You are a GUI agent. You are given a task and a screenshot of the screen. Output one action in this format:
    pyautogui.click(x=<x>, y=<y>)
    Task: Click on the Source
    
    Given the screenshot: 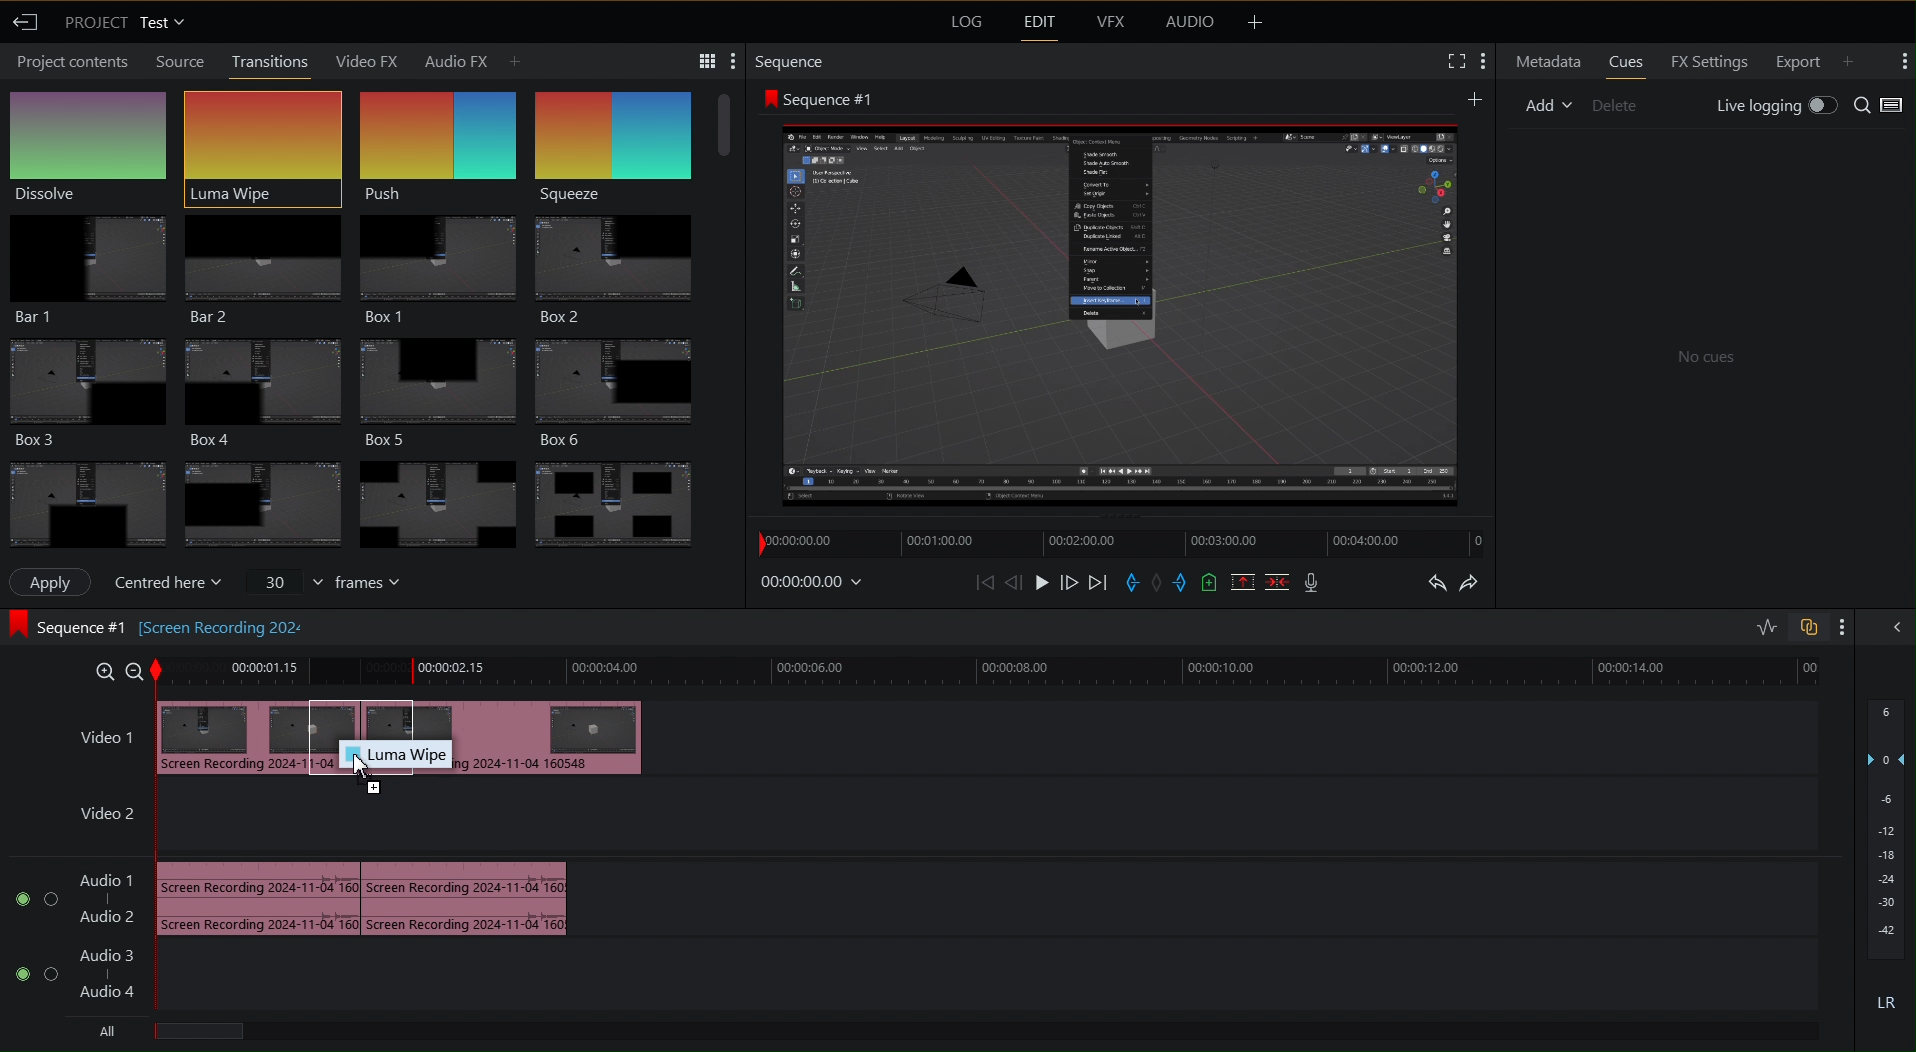 What is the action you would take?
    pyautogui.click(x=176, y=61)
    